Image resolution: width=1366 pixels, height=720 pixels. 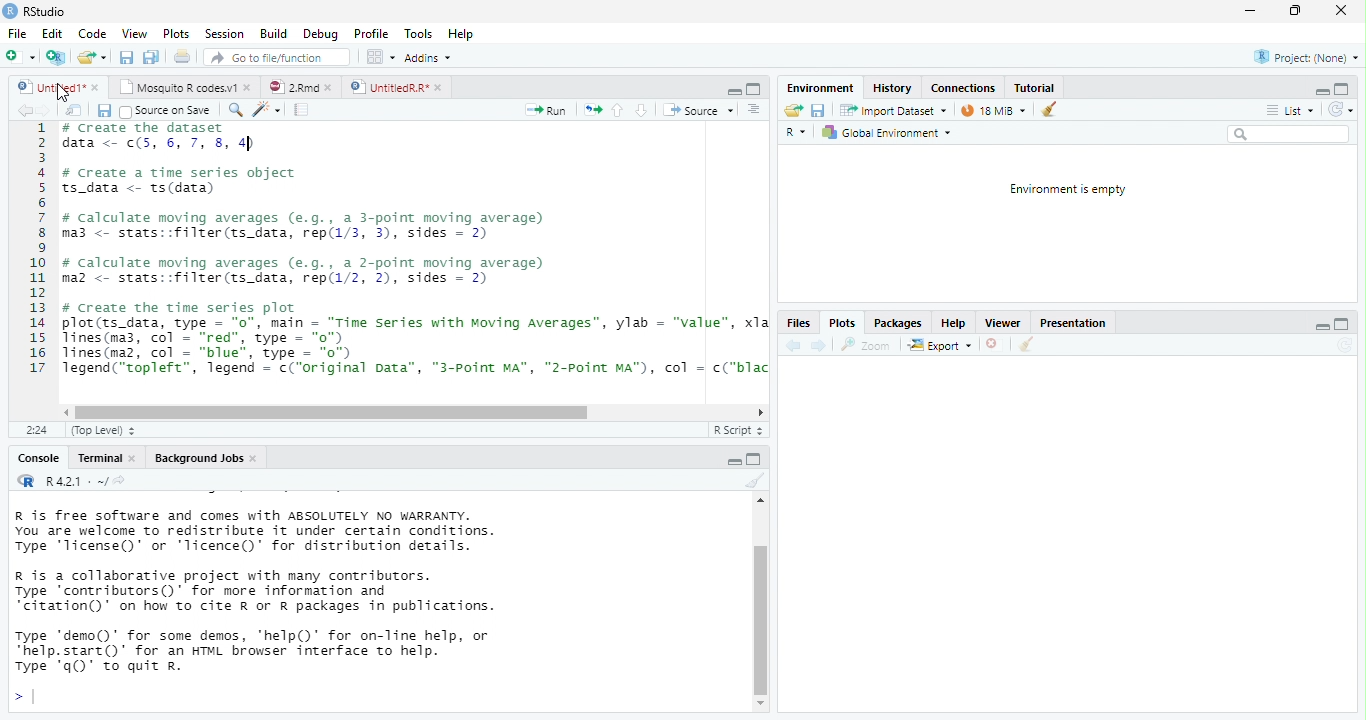 I want to click on cursor, so click(x=60, y=92).